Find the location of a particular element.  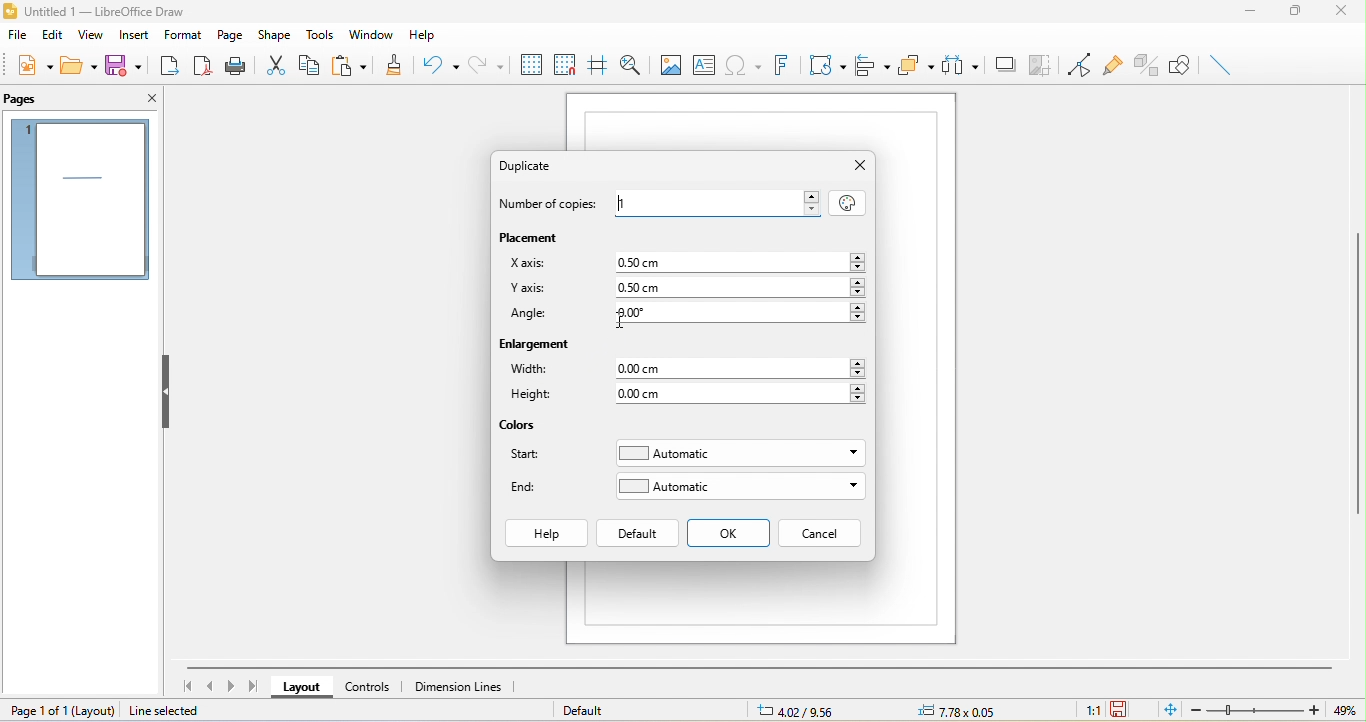

align objects is located at coordinates (874, 66).